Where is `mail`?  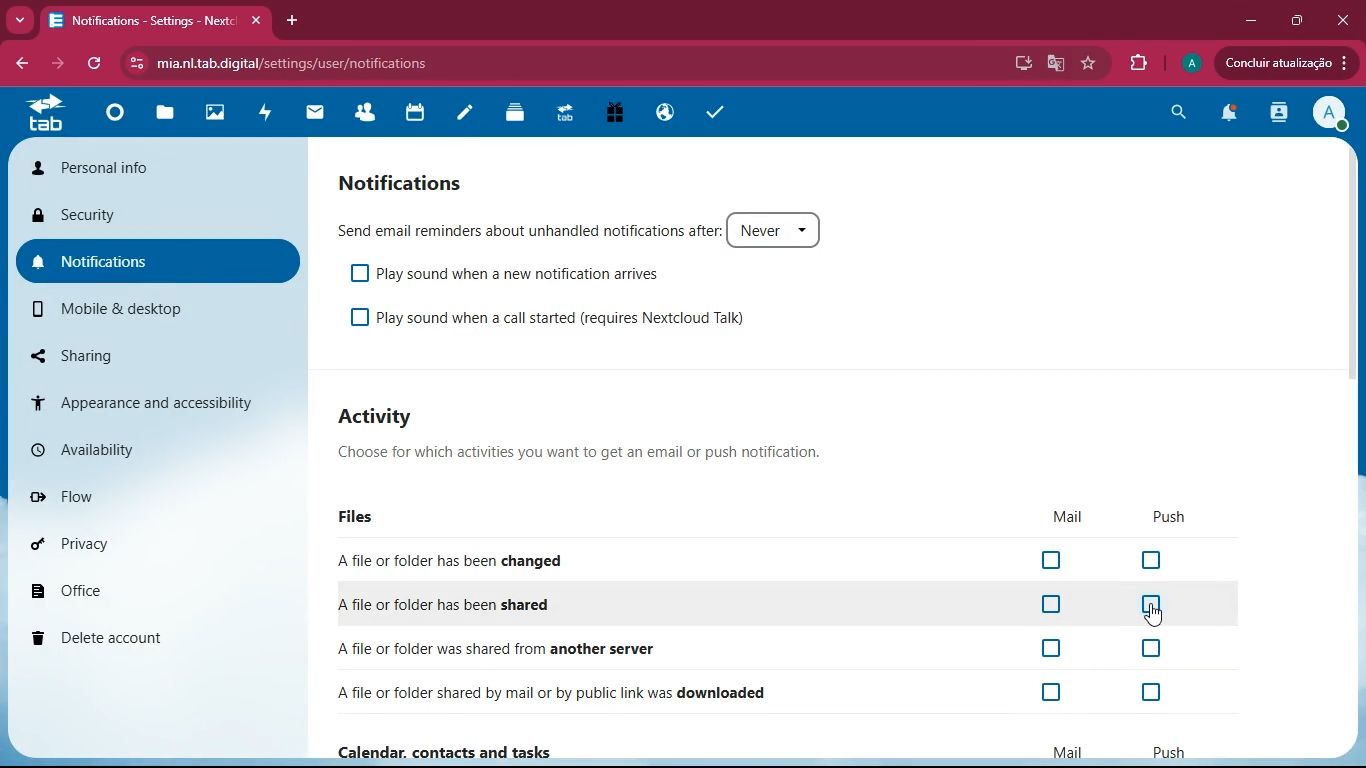 mail is located at coordinates (310, 114).